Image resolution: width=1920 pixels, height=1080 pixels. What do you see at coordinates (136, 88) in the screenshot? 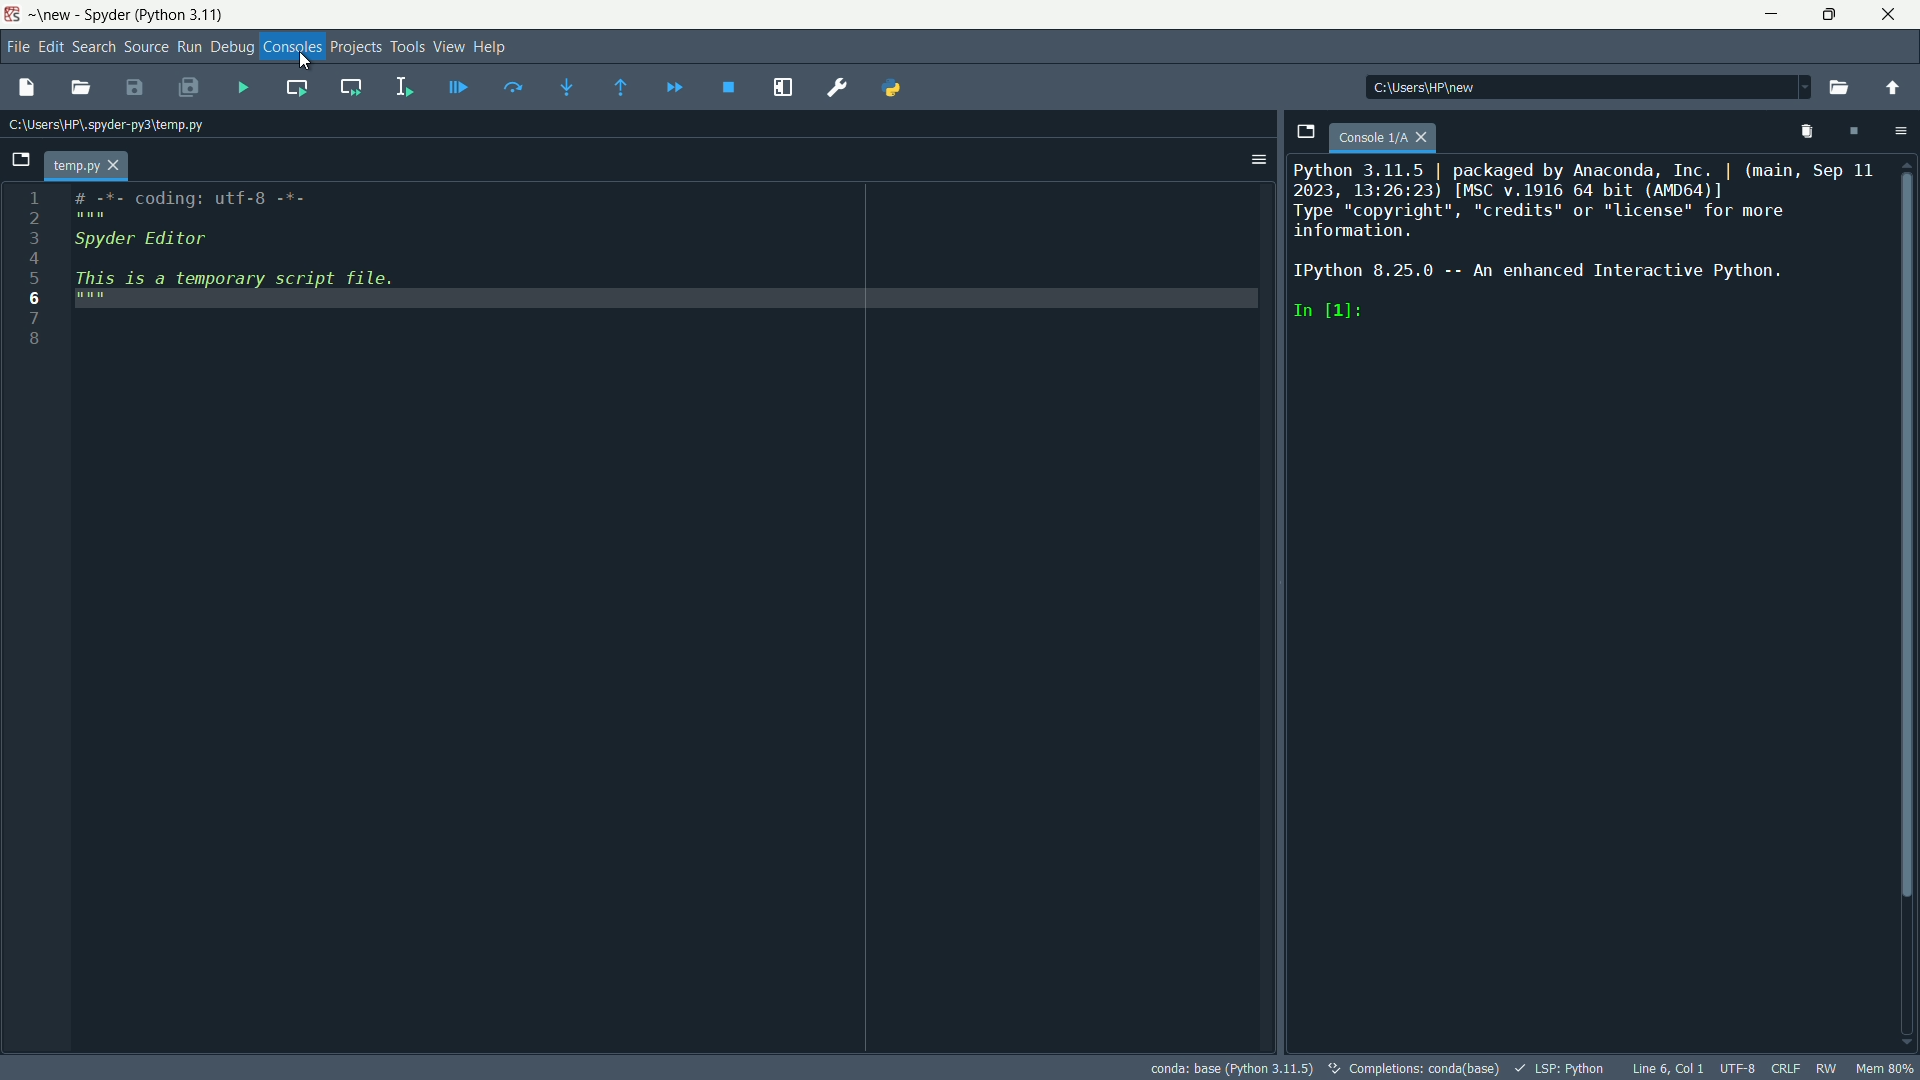
I see `save file` at bounding box center [136, 88].